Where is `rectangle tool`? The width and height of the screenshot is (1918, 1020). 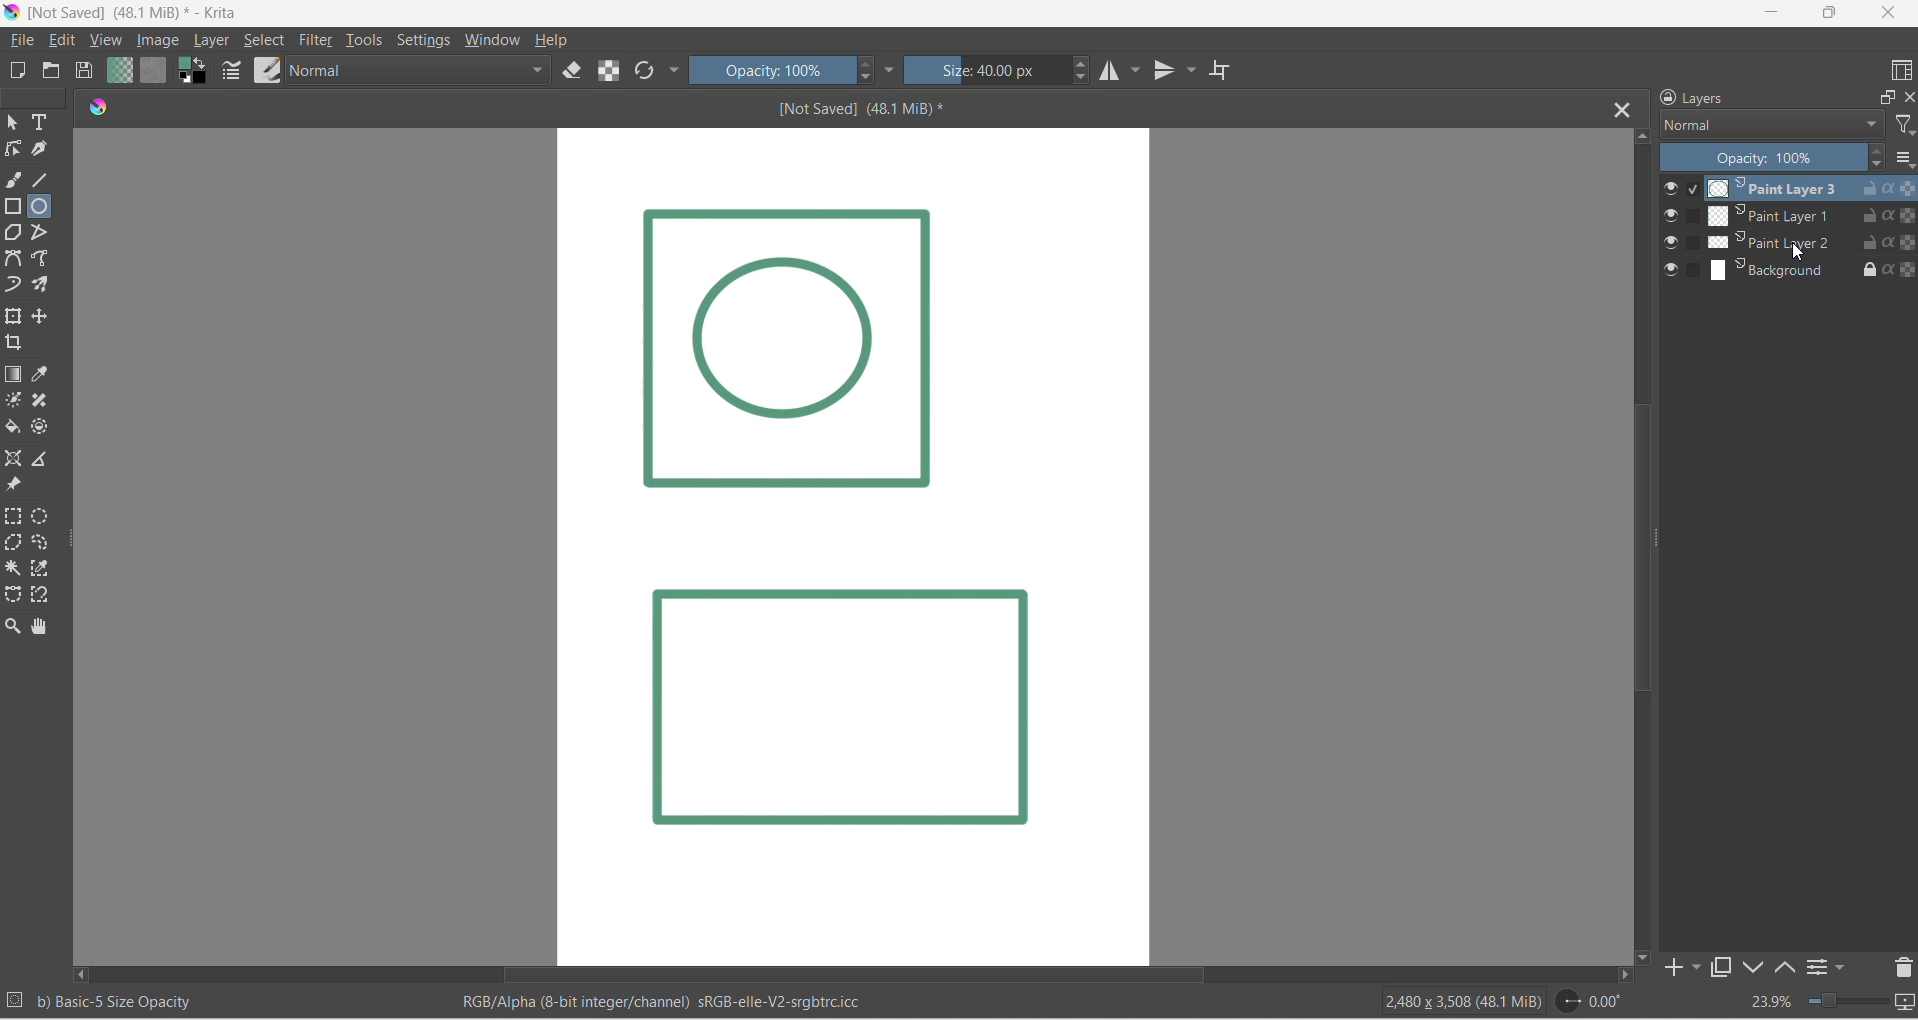
rectangle tool is located at coordinates (13, 207).